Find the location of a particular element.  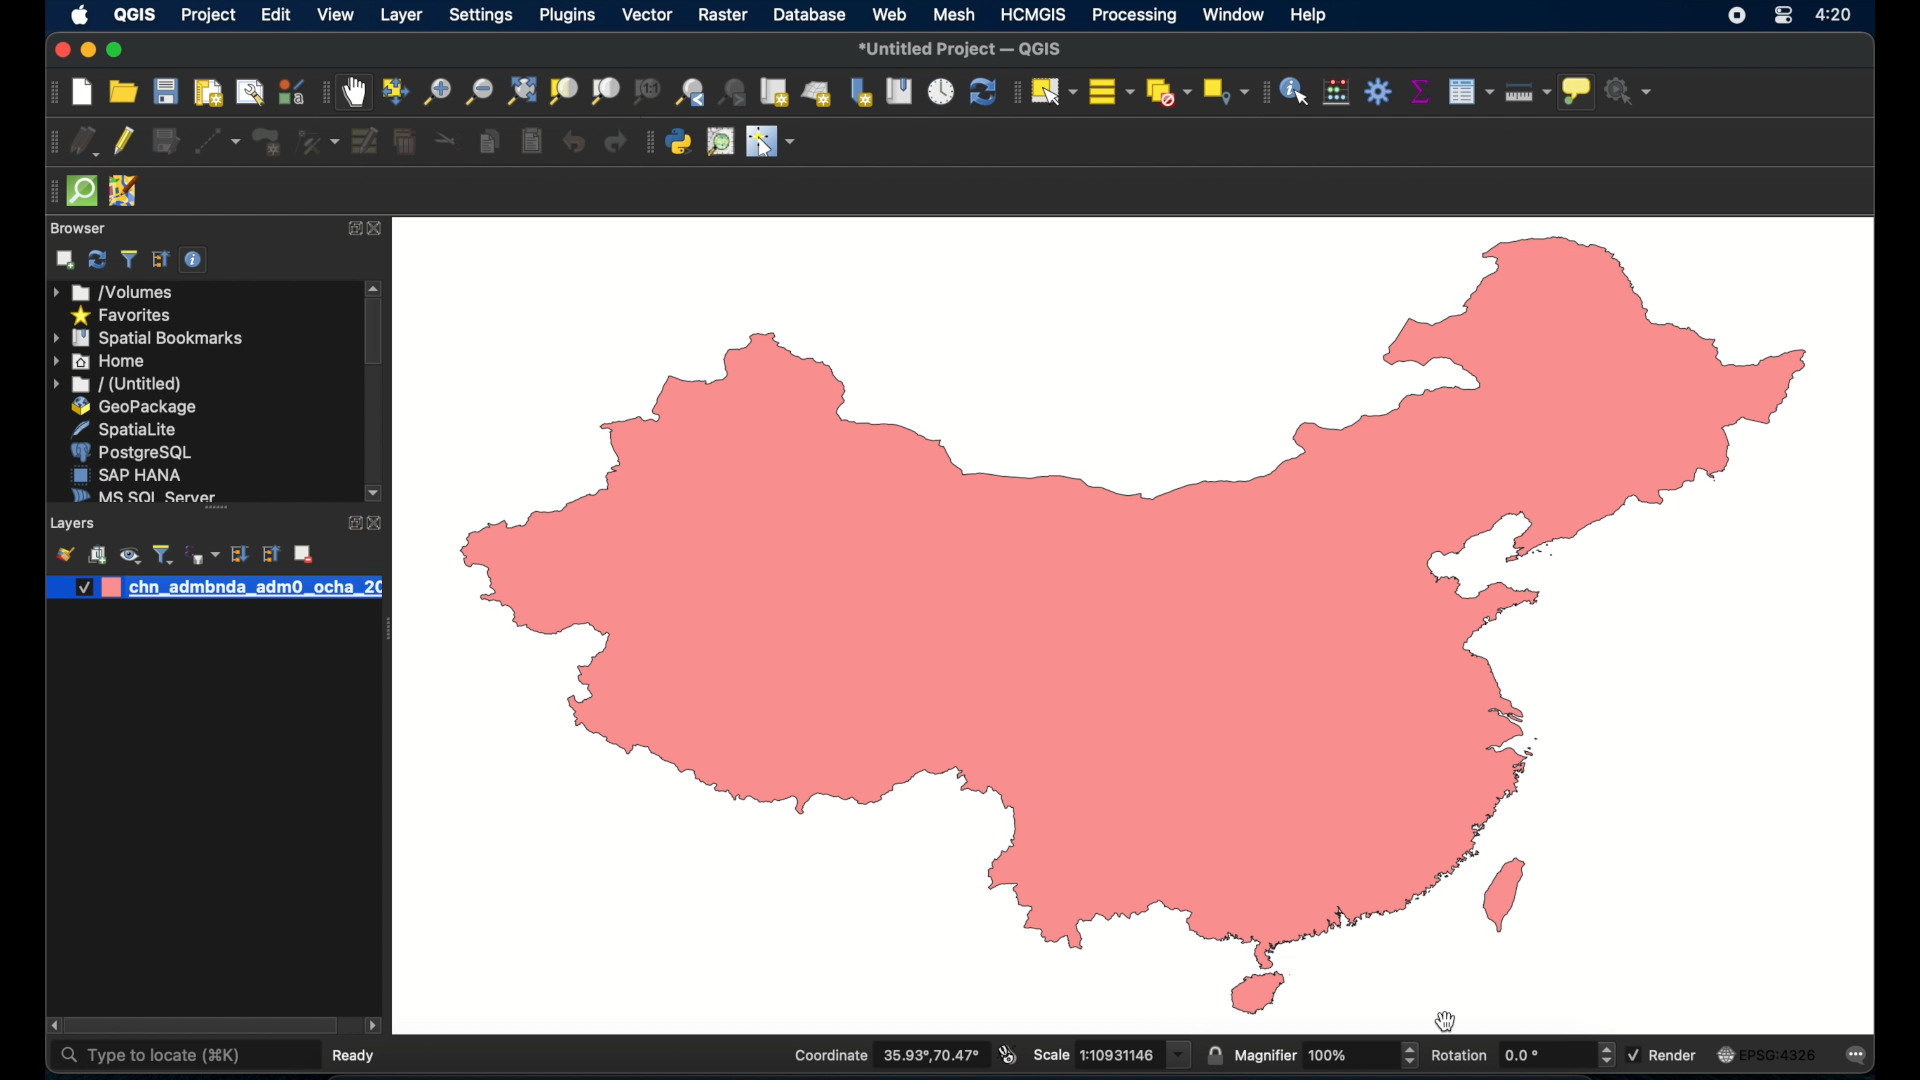

database is located at coordinates (812, 14).